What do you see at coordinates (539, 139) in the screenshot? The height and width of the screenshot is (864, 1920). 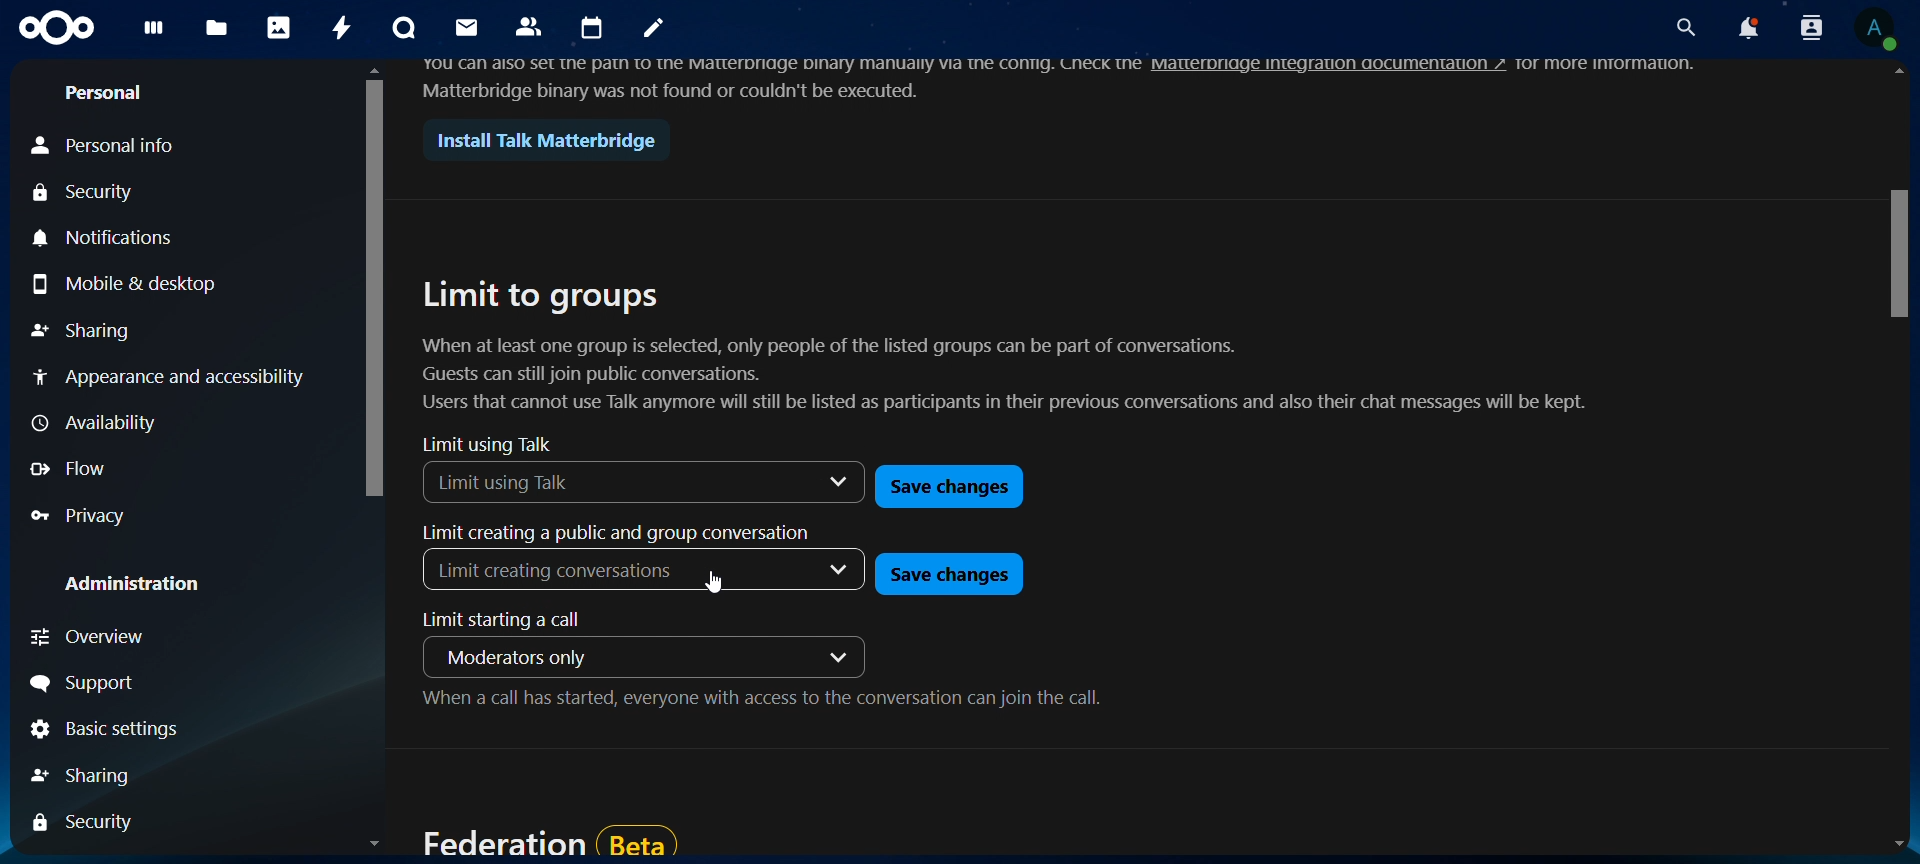 I see `Install Talk Matterbridge` at bounding box center [539, 139].